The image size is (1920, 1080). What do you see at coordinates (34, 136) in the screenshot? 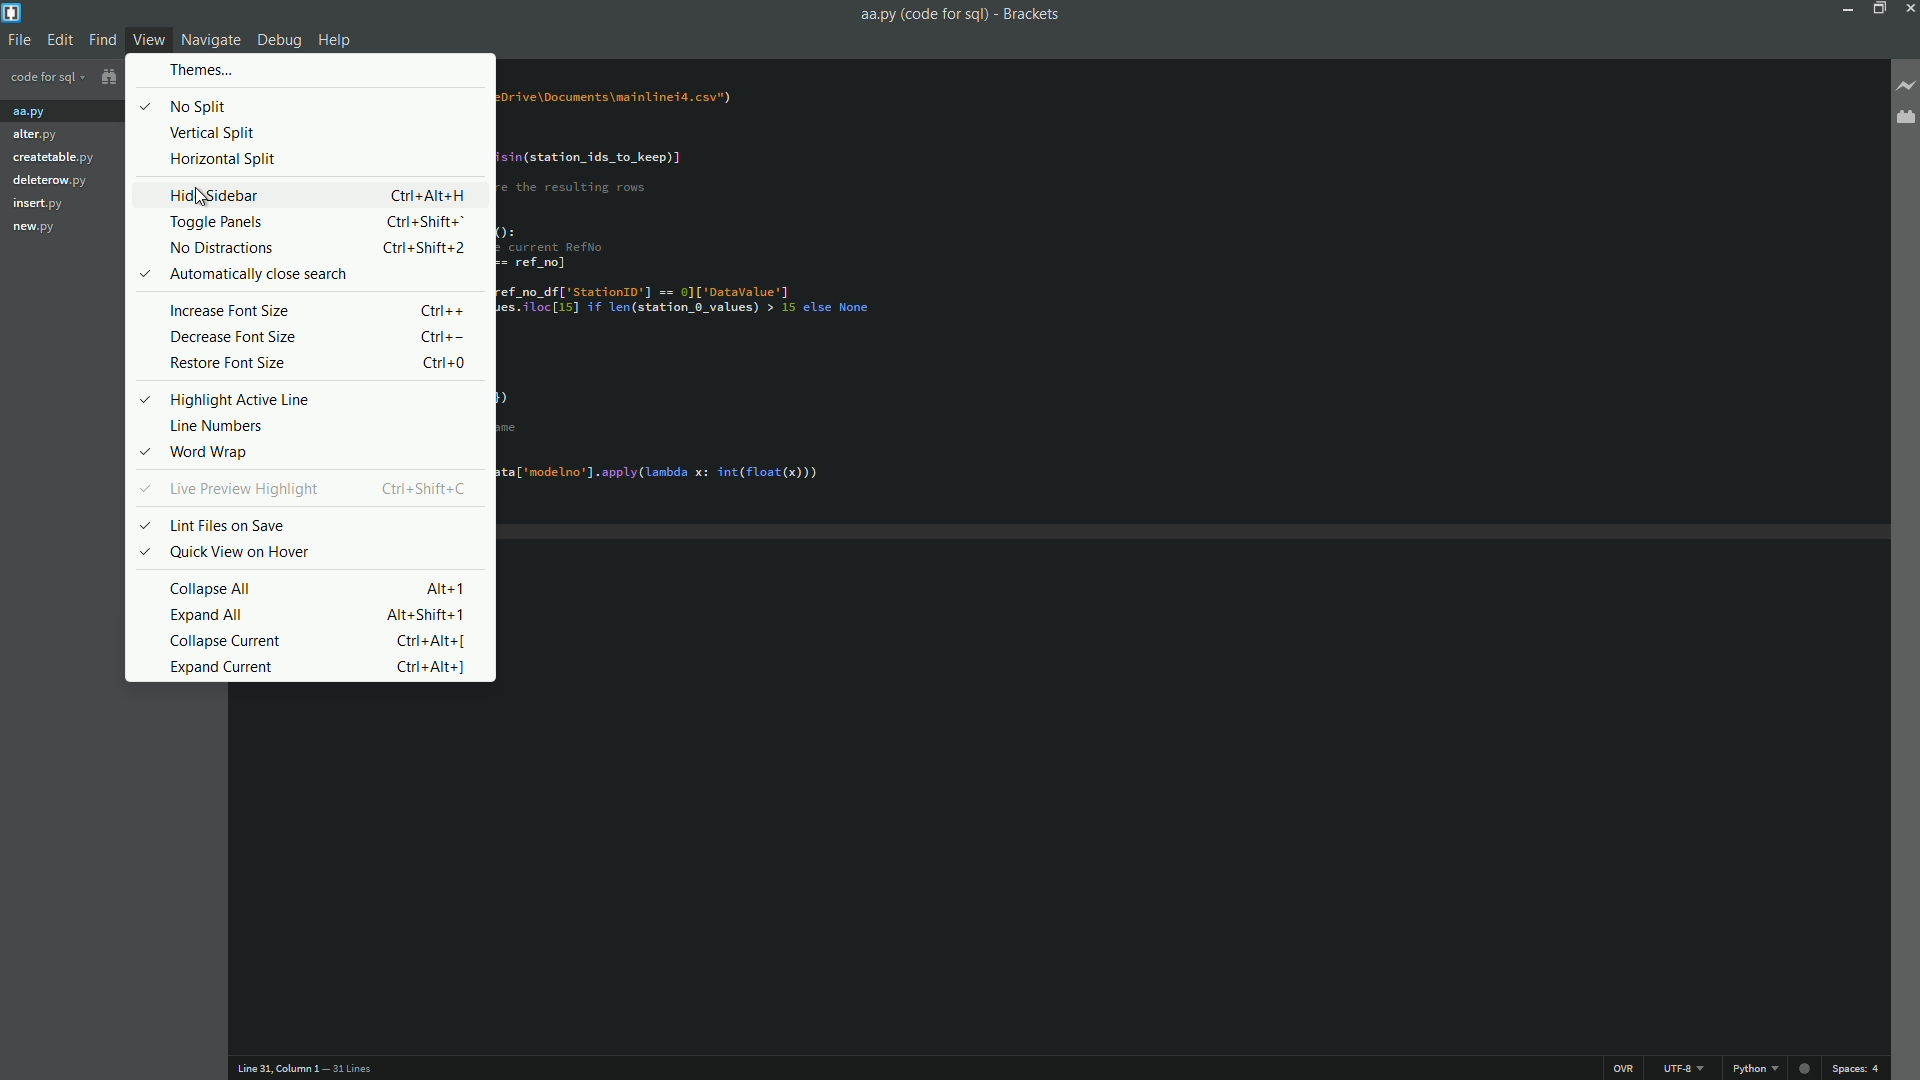
I see `alter.py` at bounding box center [34, 136].